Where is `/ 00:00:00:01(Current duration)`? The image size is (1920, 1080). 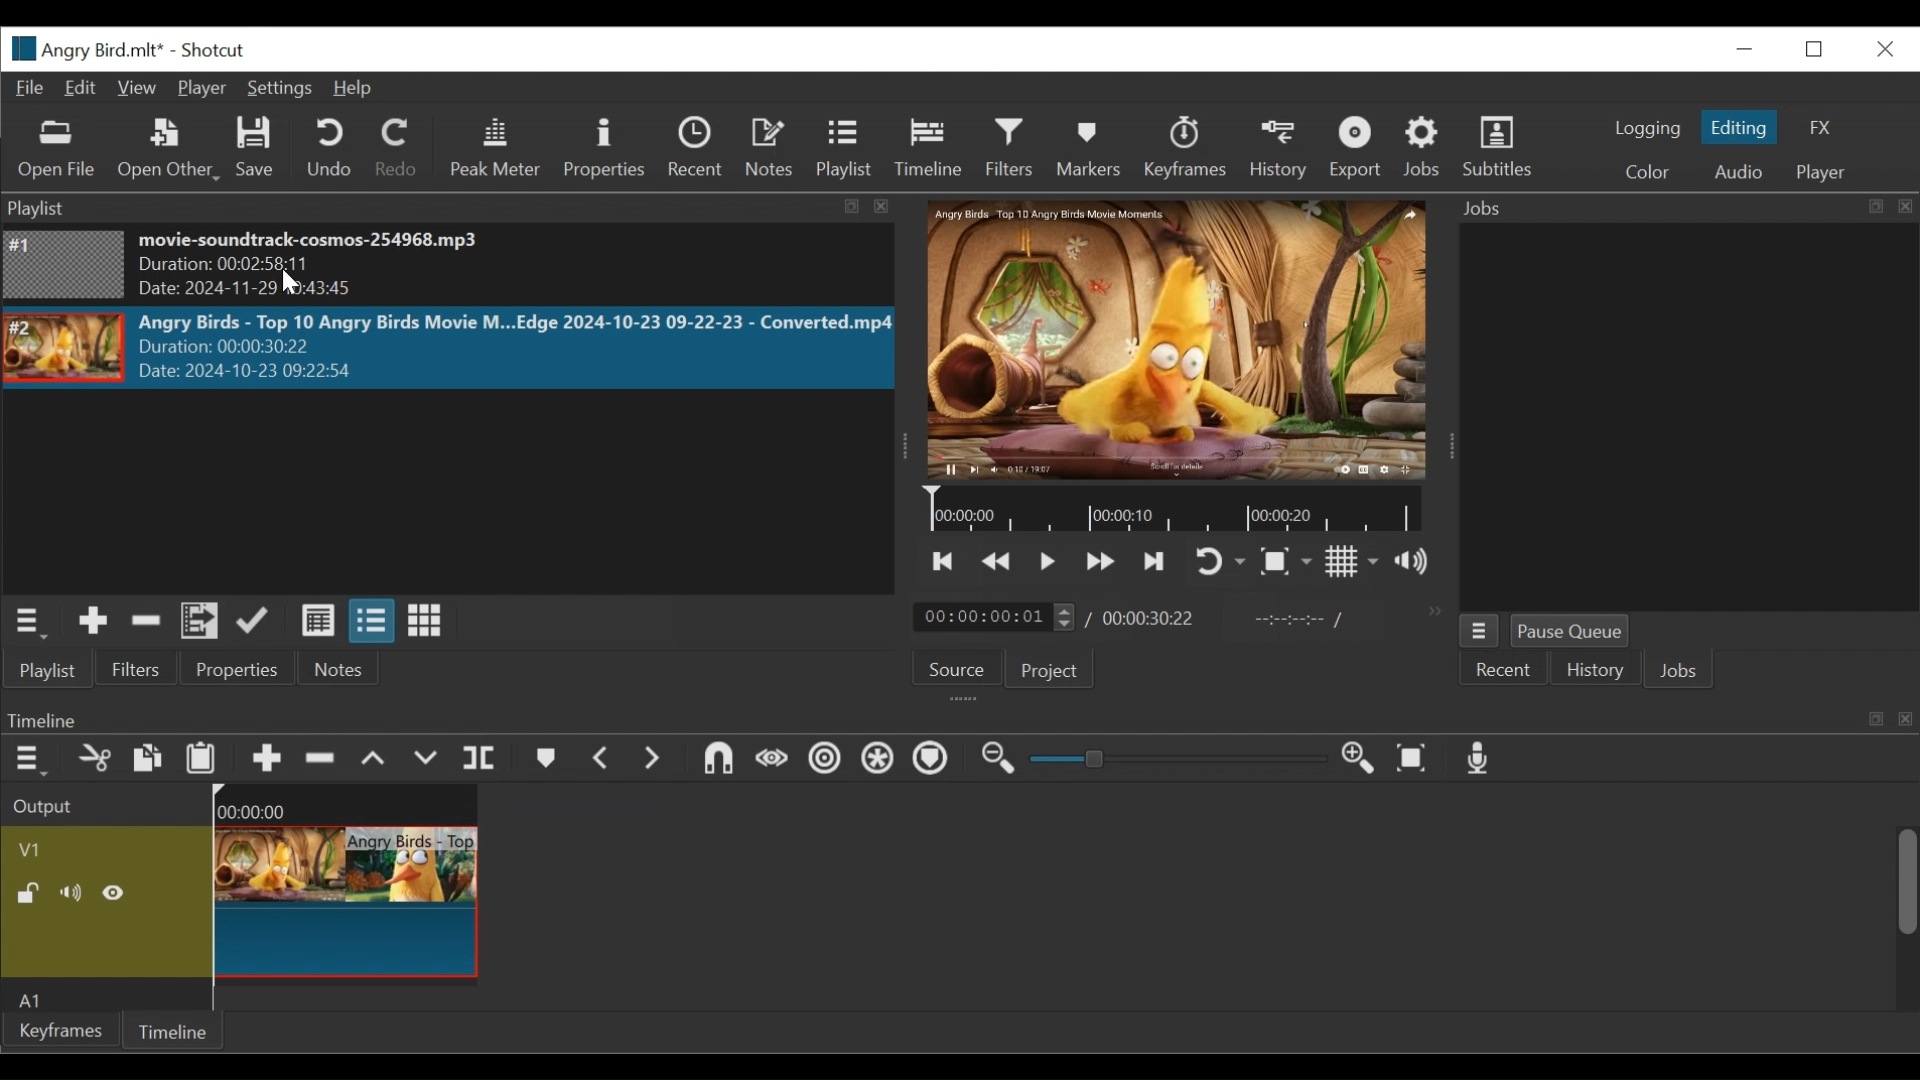
/ 00:00:00:01(Current duration) is located at coordinates (987, 616).